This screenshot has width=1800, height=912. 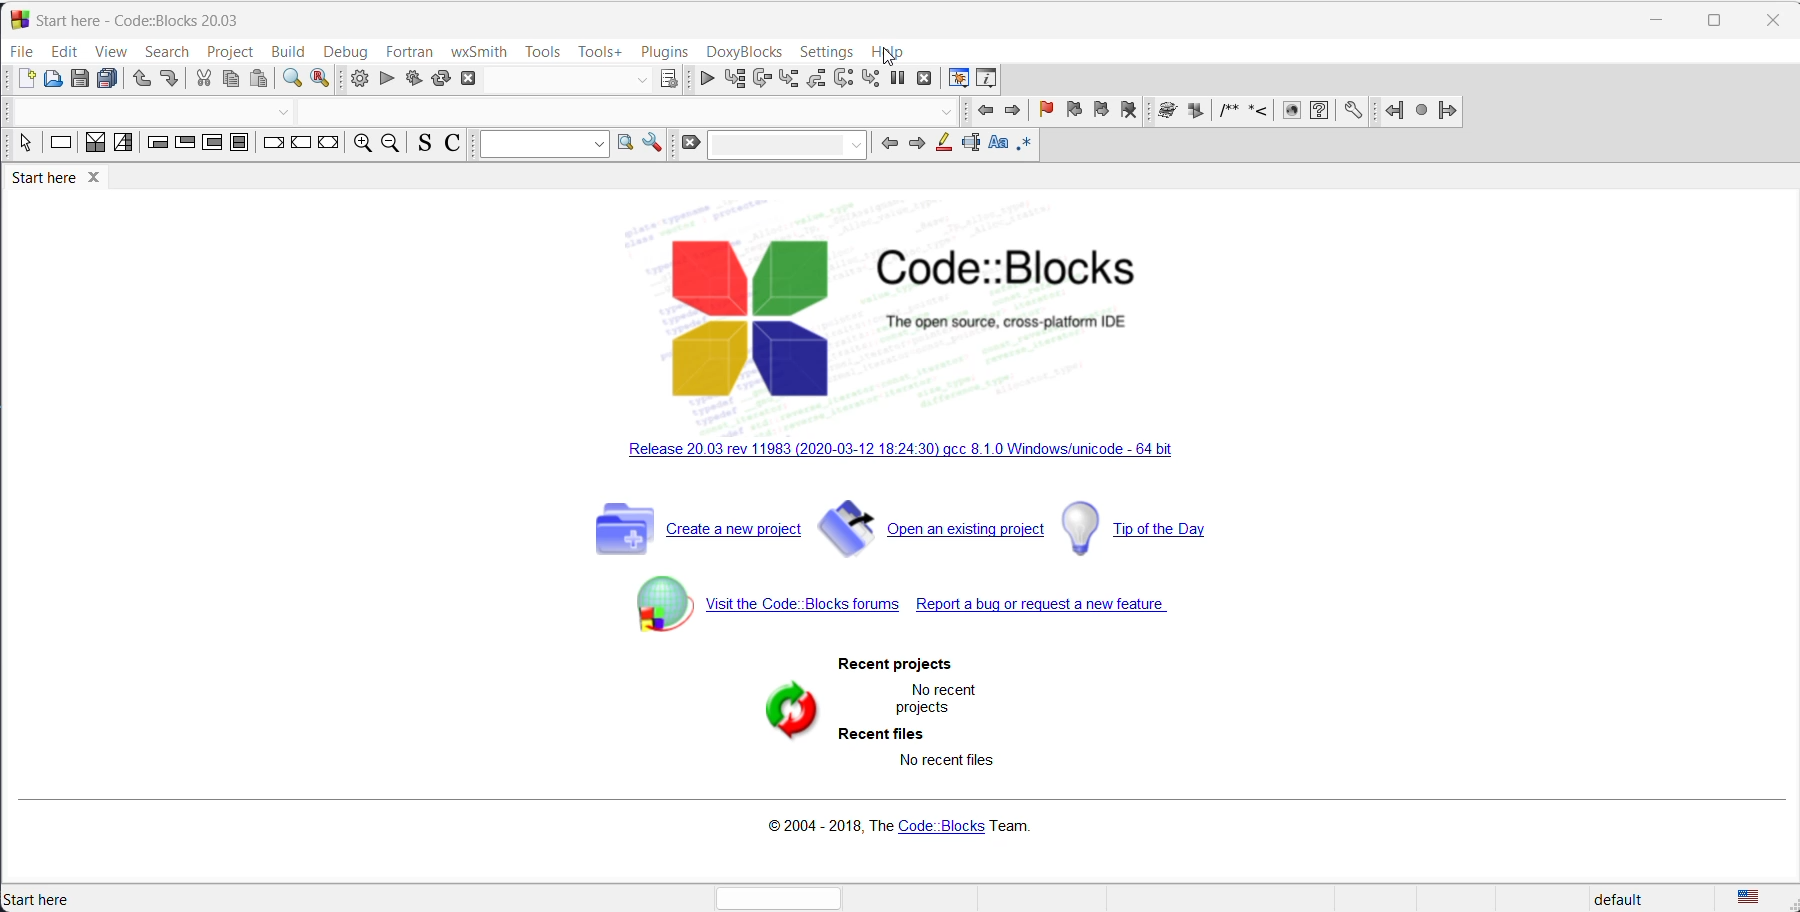 I want to click on HTML, so click(x=1293, y=113).